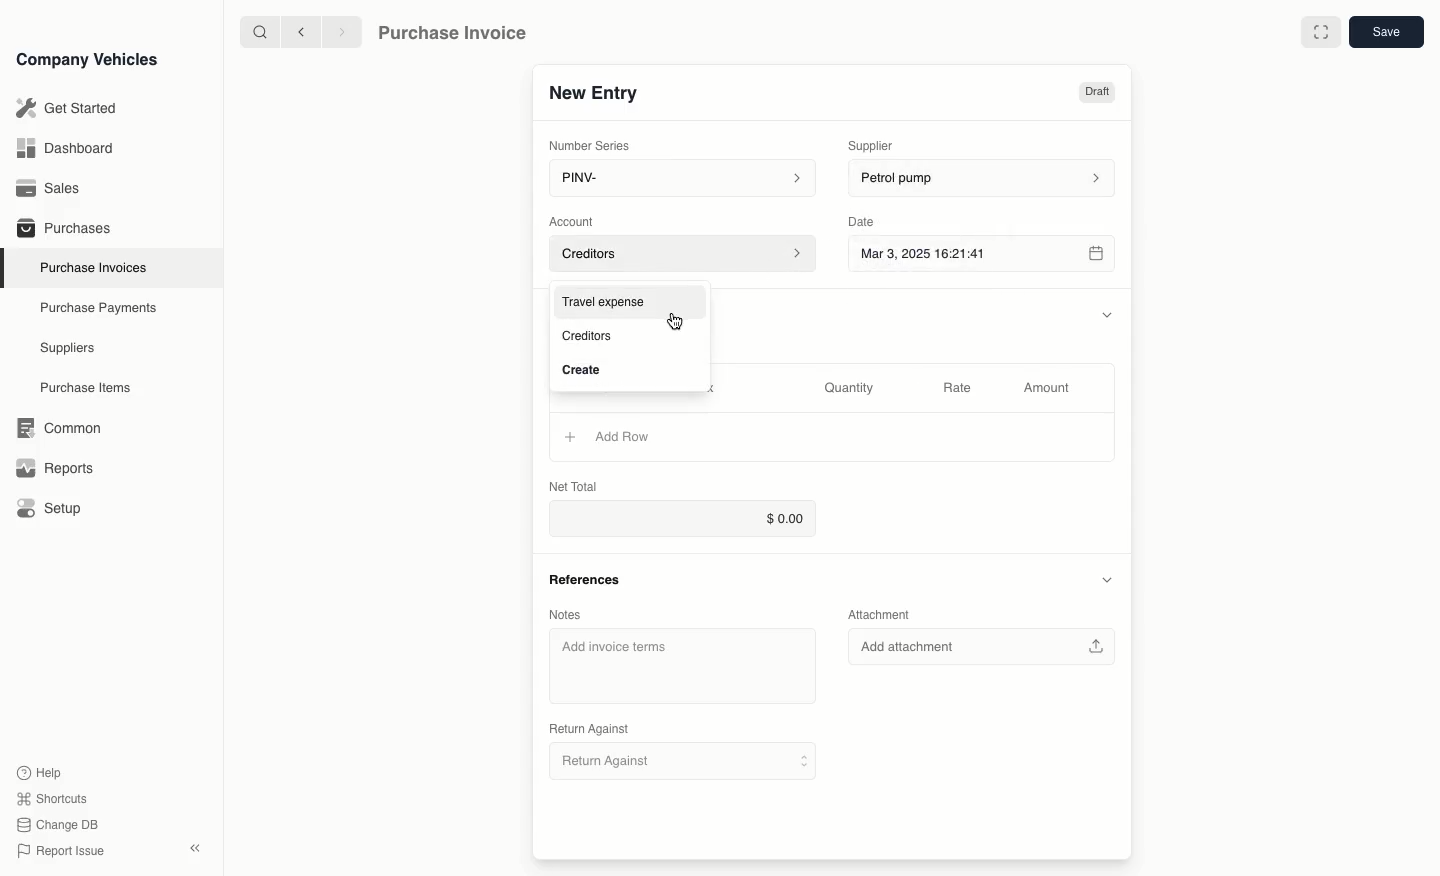 The image size is (1440, 876). What do you see at coordinates (862, 222) in the screenshot?
I see `Date` at bounding box center [862, 222].